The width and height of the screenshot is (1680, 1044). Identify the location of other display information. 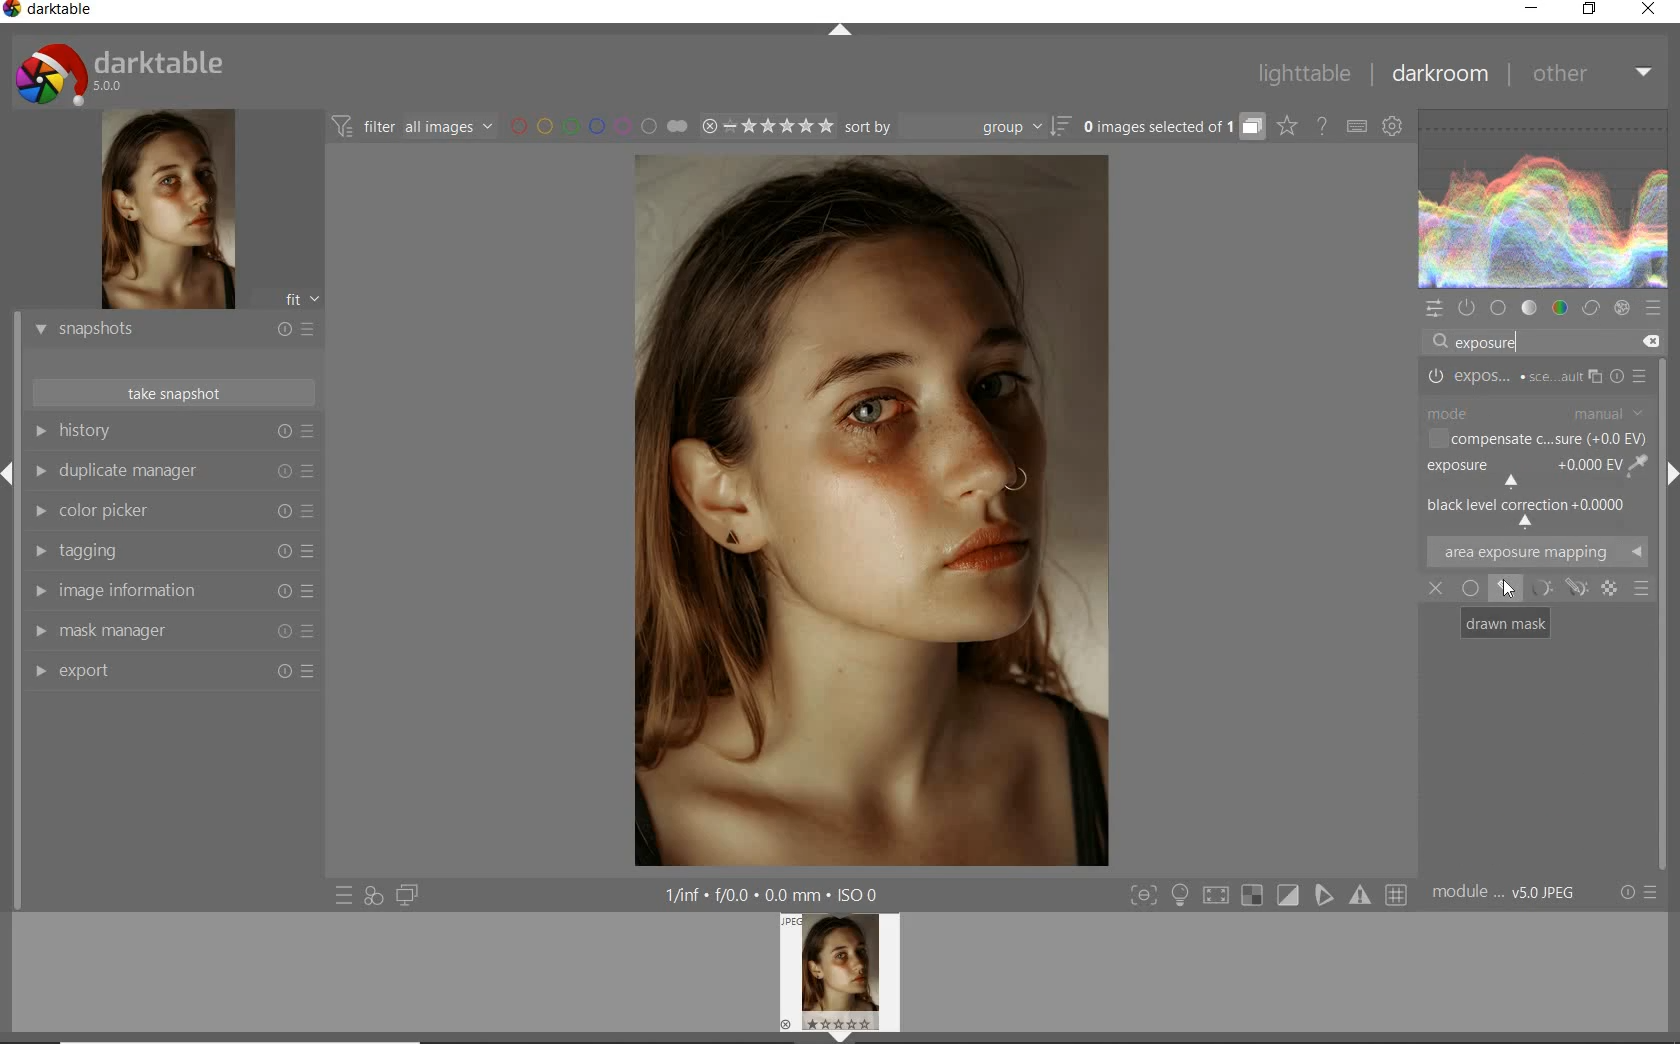
(775, 894).